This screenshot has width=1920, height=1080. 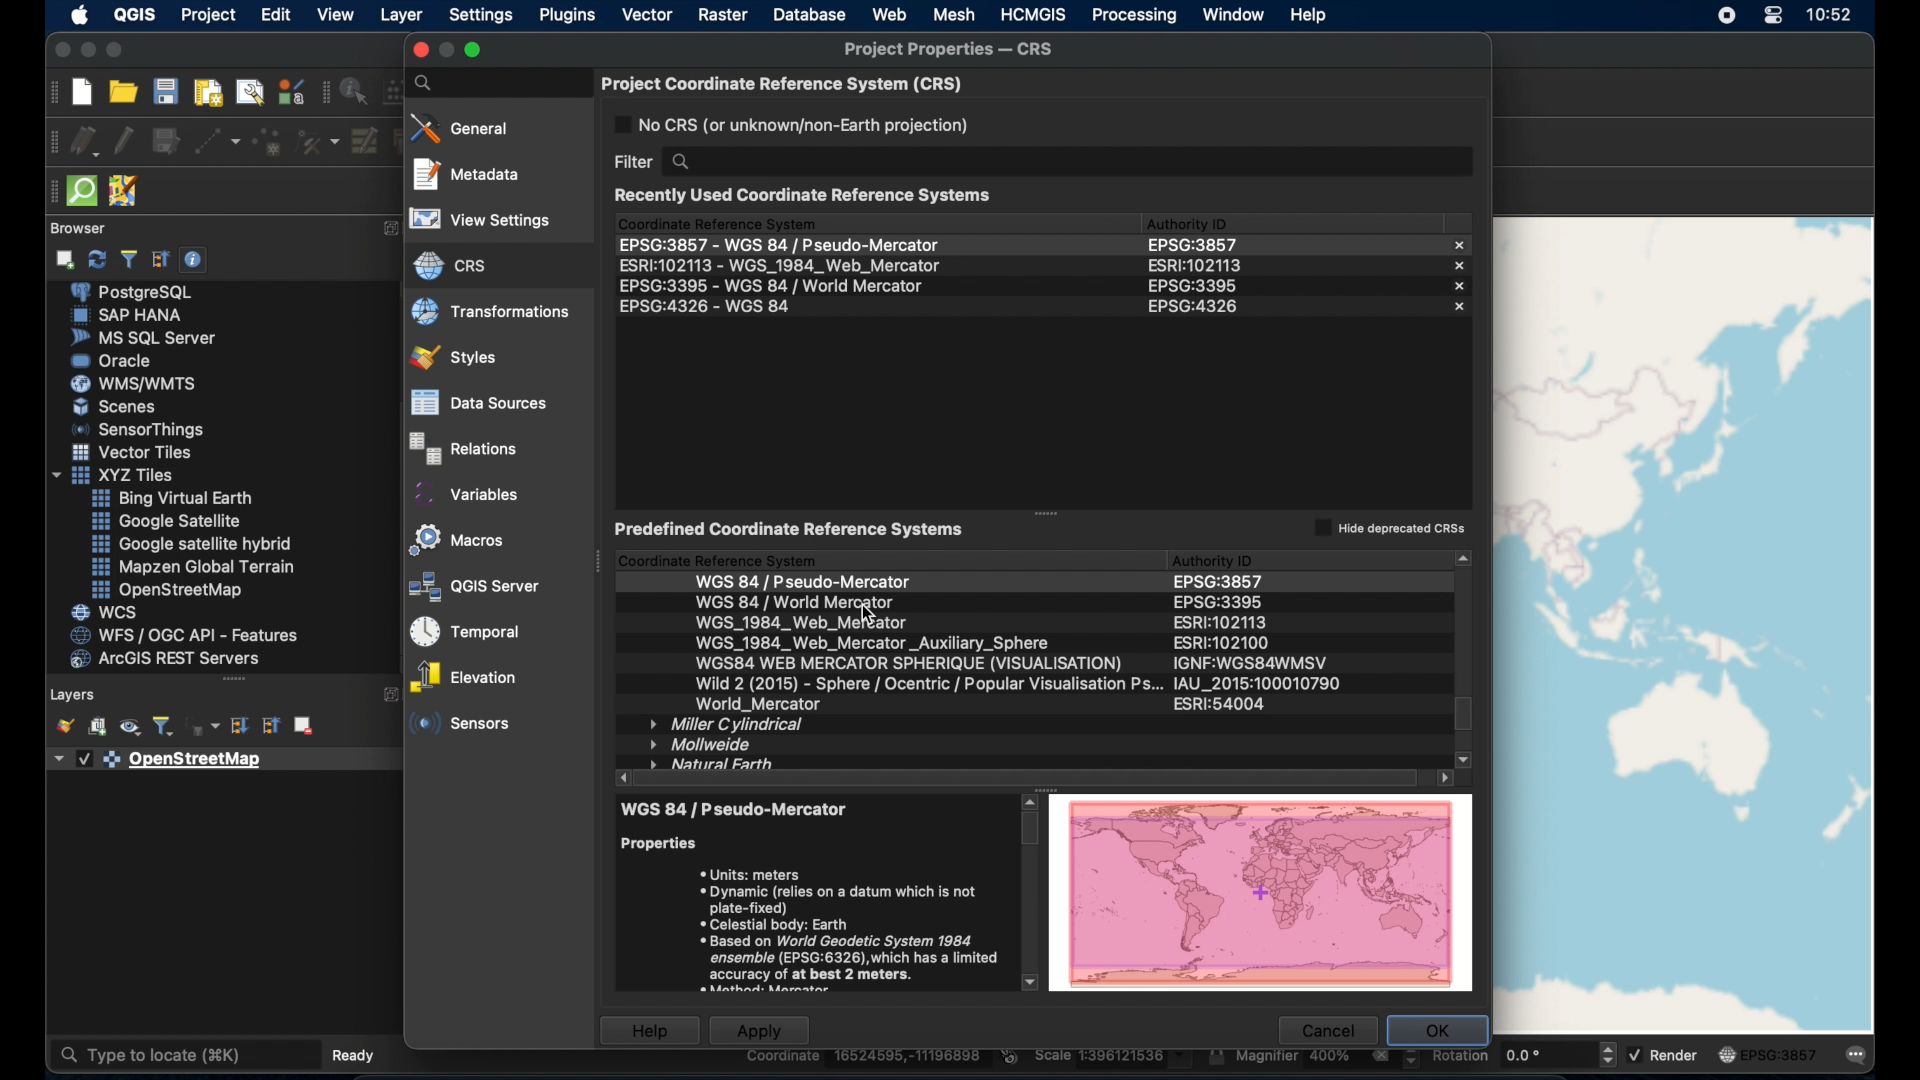 I want to click on mapzen global terrain, so click(x=196, y=568).